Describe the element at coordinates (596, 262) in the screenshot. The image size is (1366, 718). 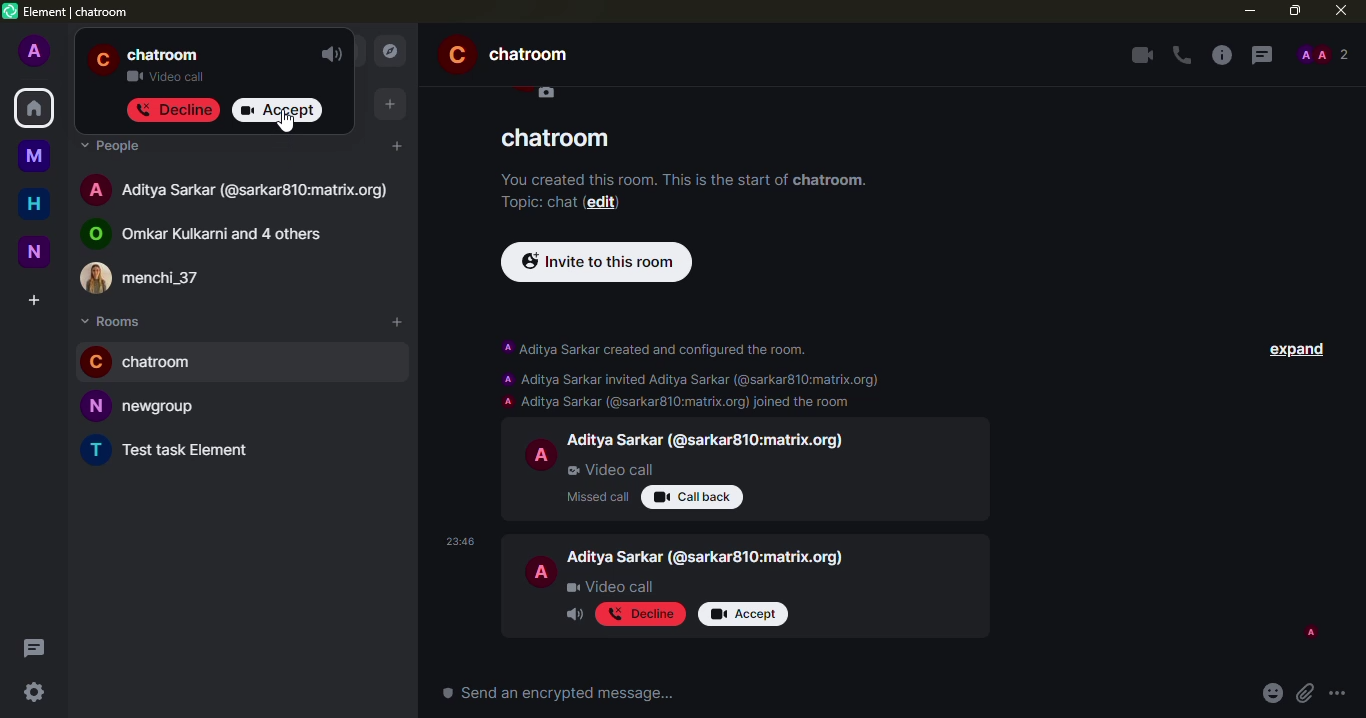
I see `invite to this room` at that location.